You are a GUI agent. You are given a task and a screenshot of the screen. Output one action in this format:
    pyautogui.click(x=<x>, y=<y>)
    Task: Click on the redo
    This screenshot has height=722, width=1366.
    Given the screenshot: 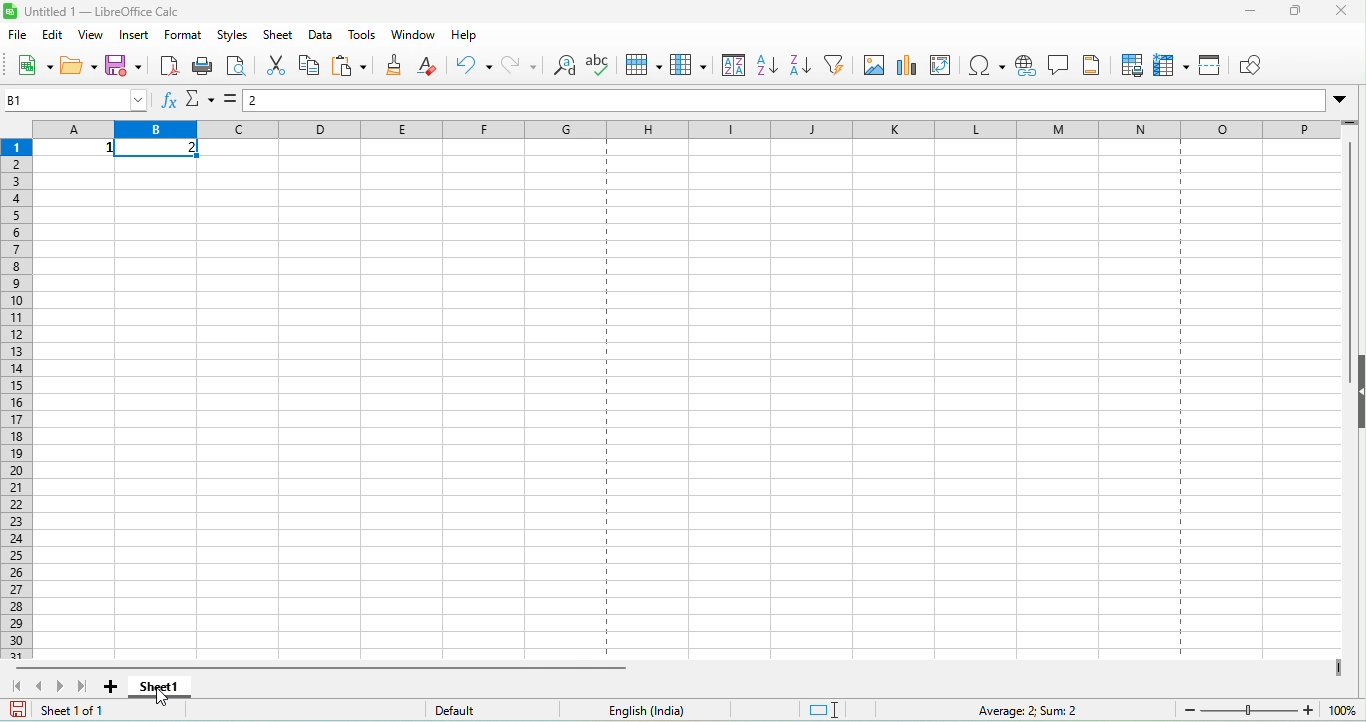 What is the action you would take?
    pyautogui.click(x=523, y=68)
    